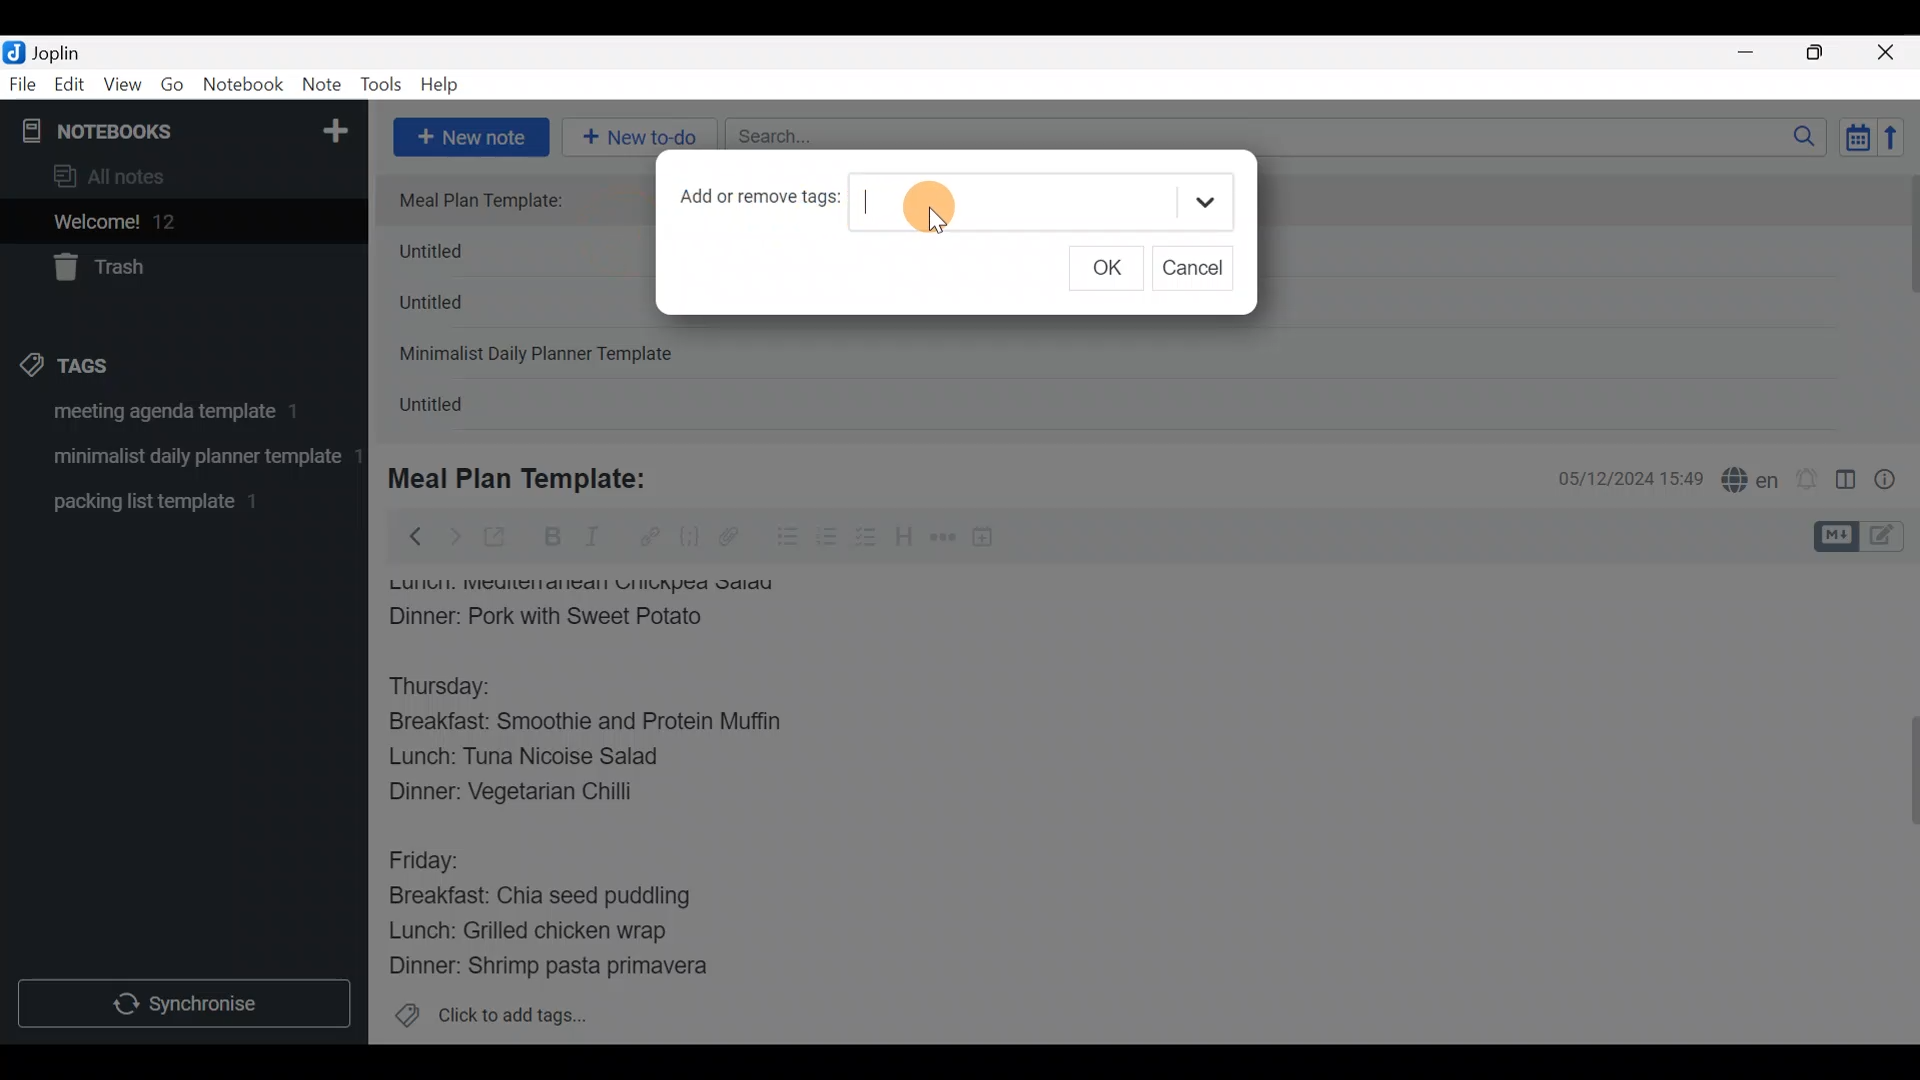 The image size is (1920, 1080). What do you see at coordinates (122, 88) in the screenshot?
I see `View` at bounding box center [122, 88].